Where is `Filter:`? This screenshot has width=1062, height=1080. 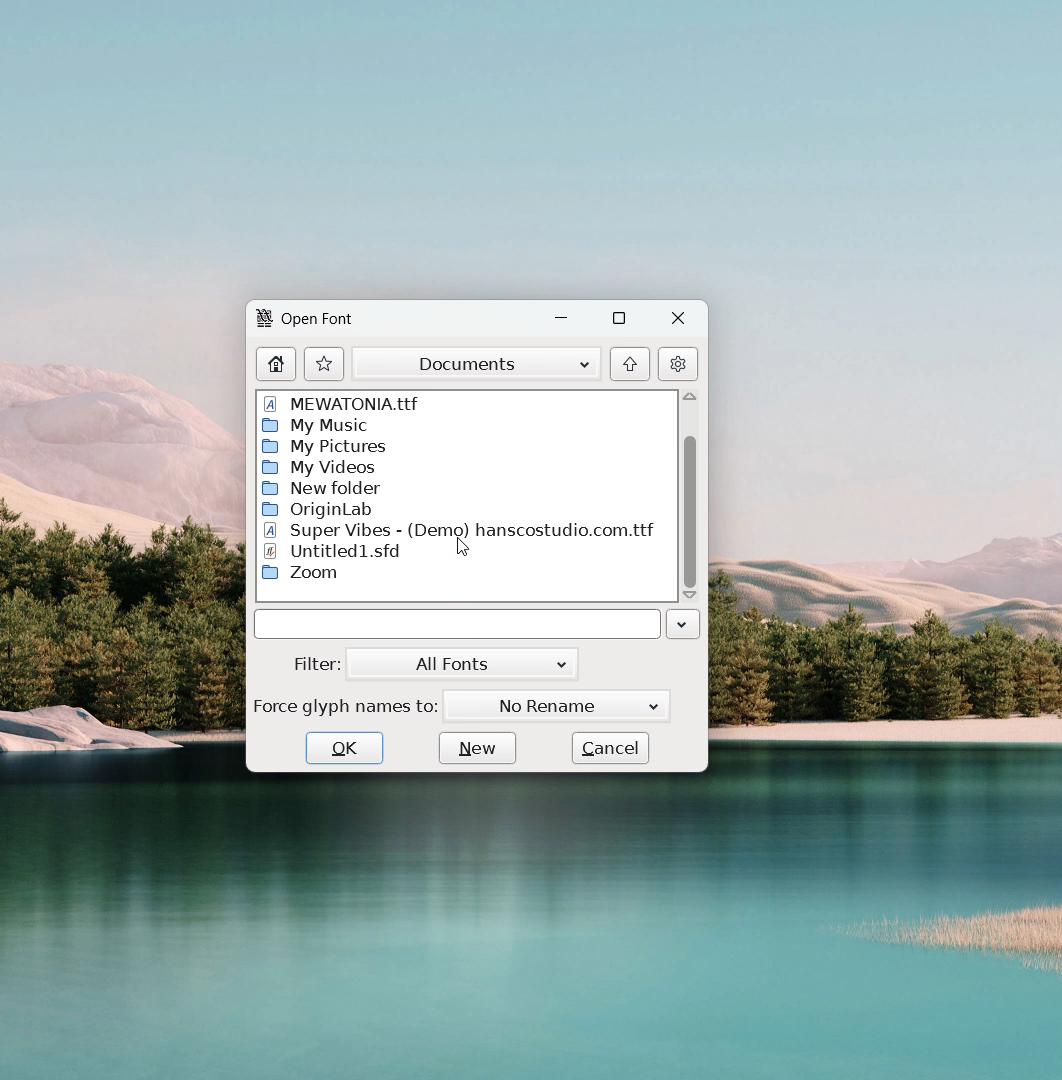 Filter: is located at coordinates (310, 668).